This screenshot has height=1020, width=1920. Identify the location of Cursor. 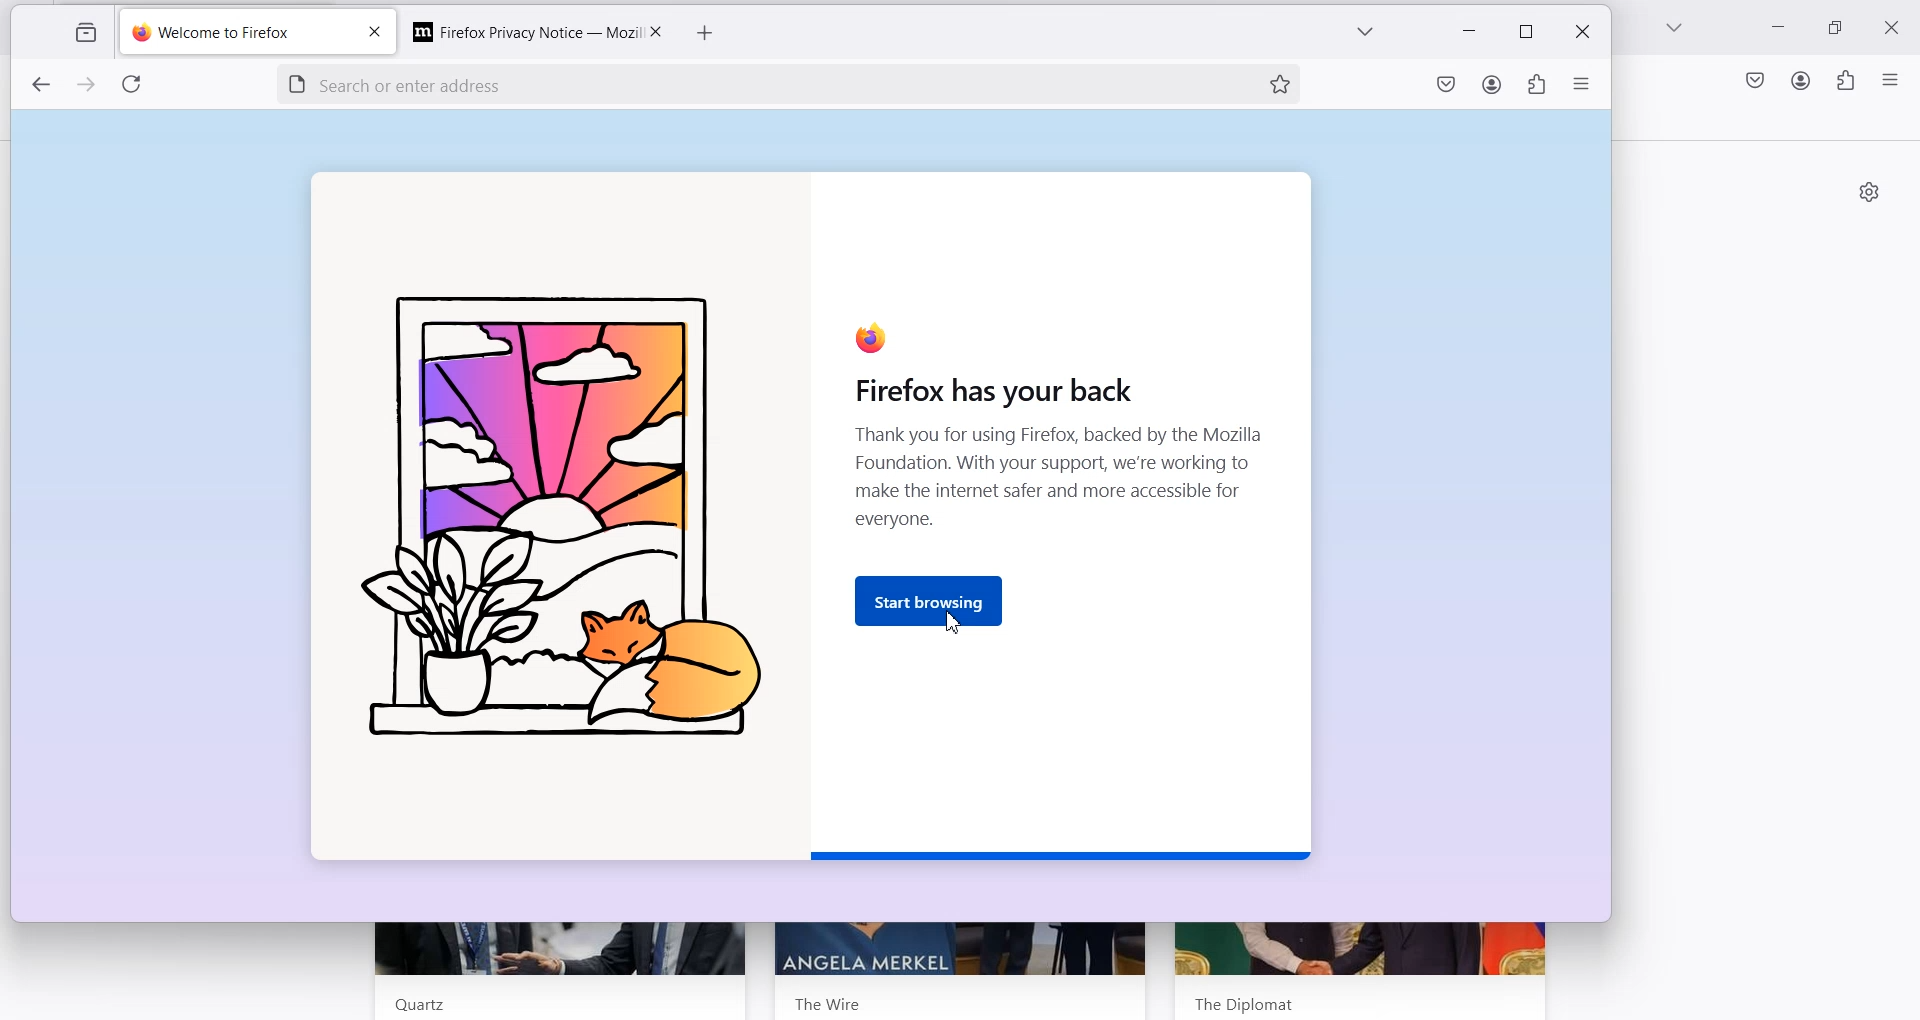
(955, 622).